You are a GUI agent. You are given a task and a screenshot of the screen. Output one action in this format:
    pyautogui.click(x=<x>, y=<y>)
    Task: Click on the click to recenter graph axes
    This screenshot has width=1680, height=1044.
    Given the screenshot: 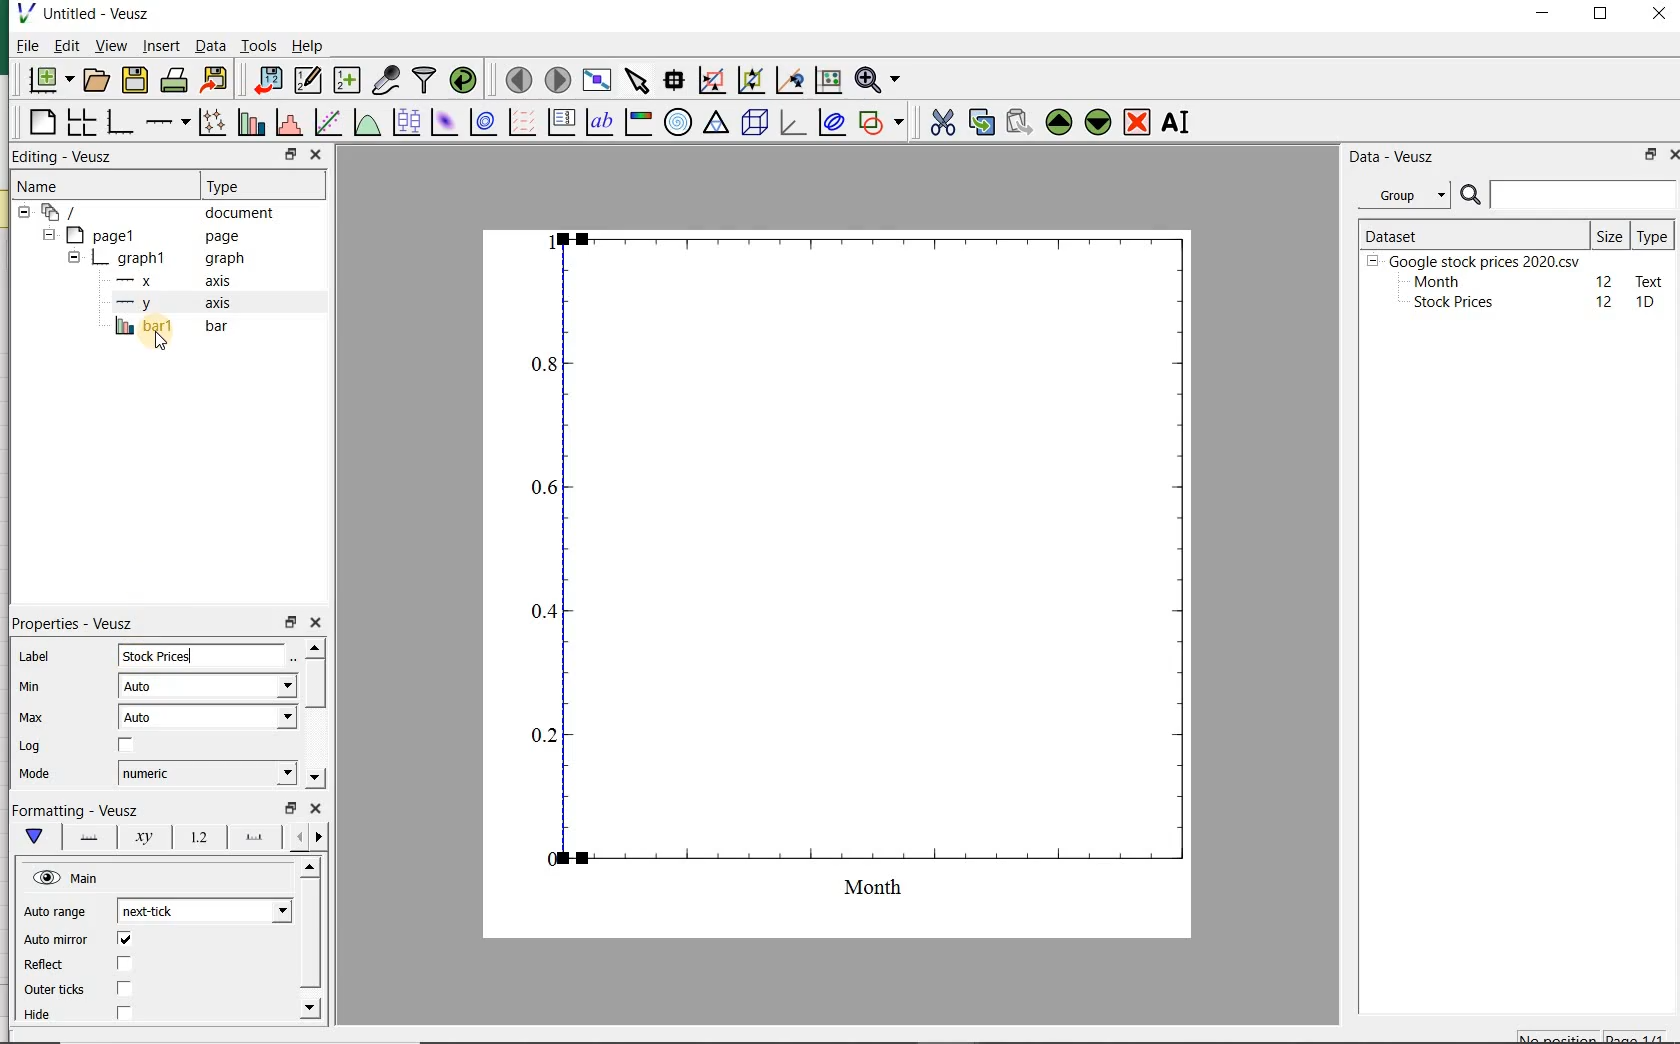 What is the action you would take?
    pyautogui.click(x=787, y=81)
    